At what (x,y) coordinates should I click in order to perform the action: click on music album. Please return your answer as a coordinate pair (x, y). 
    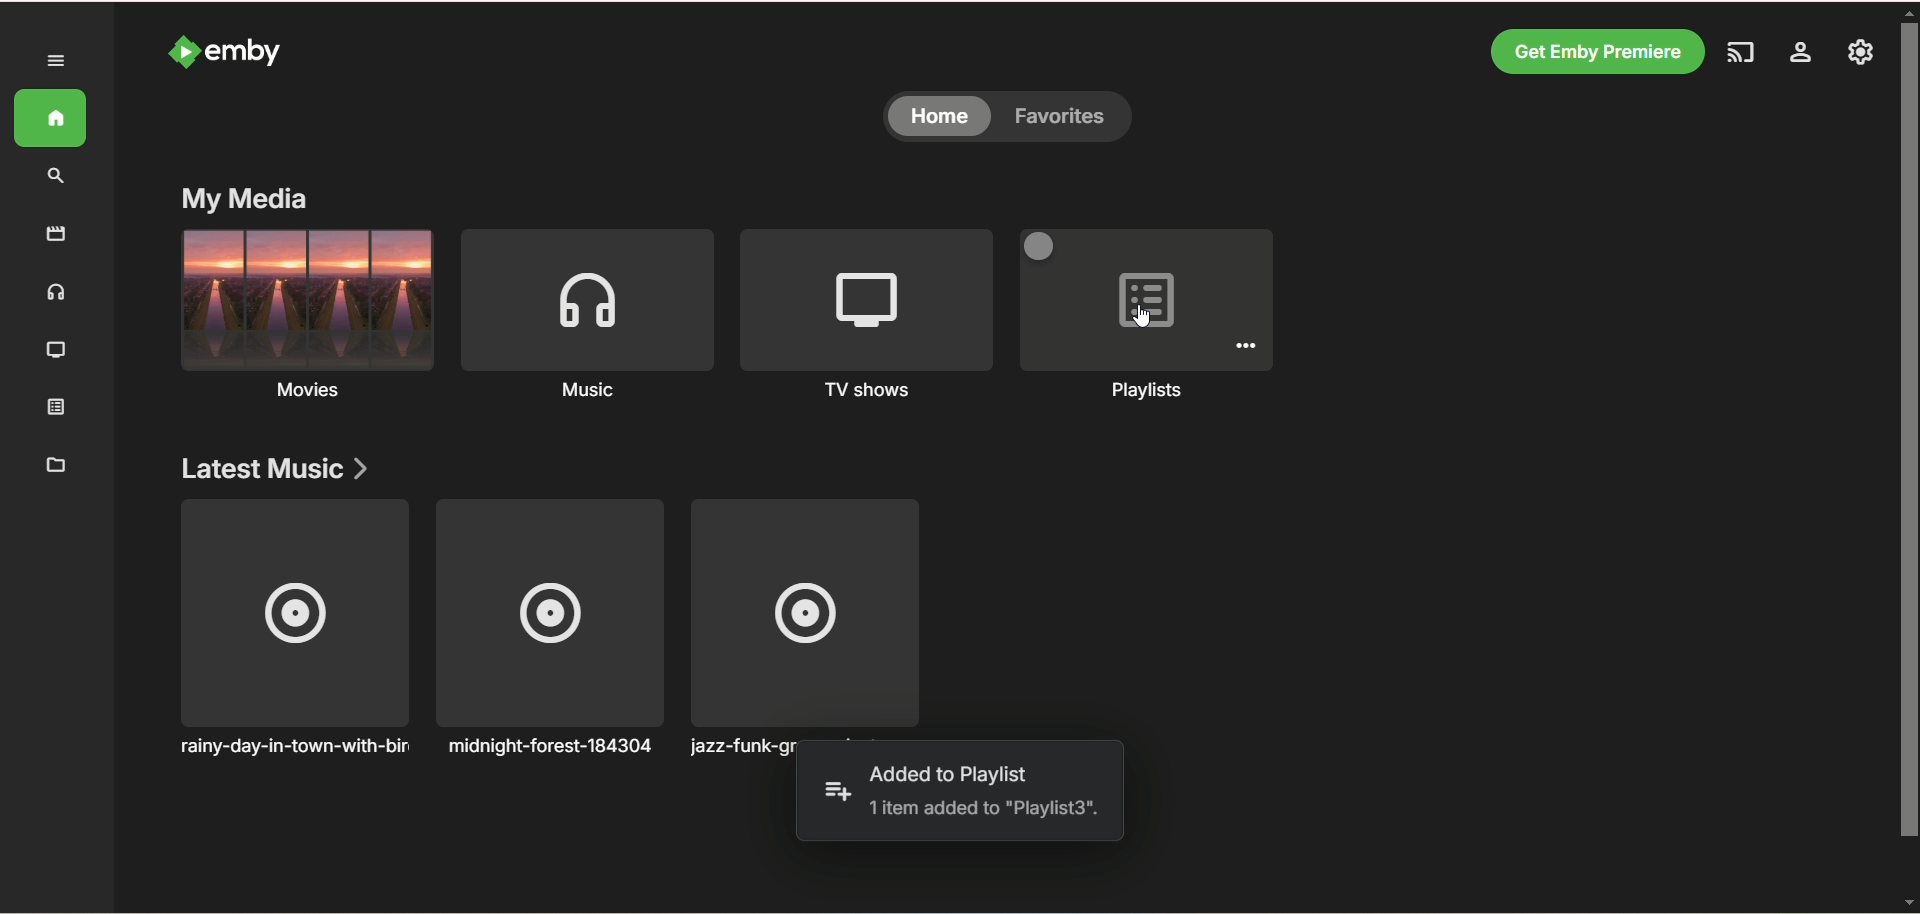
    Looking at the image, I should click on (807, 617).